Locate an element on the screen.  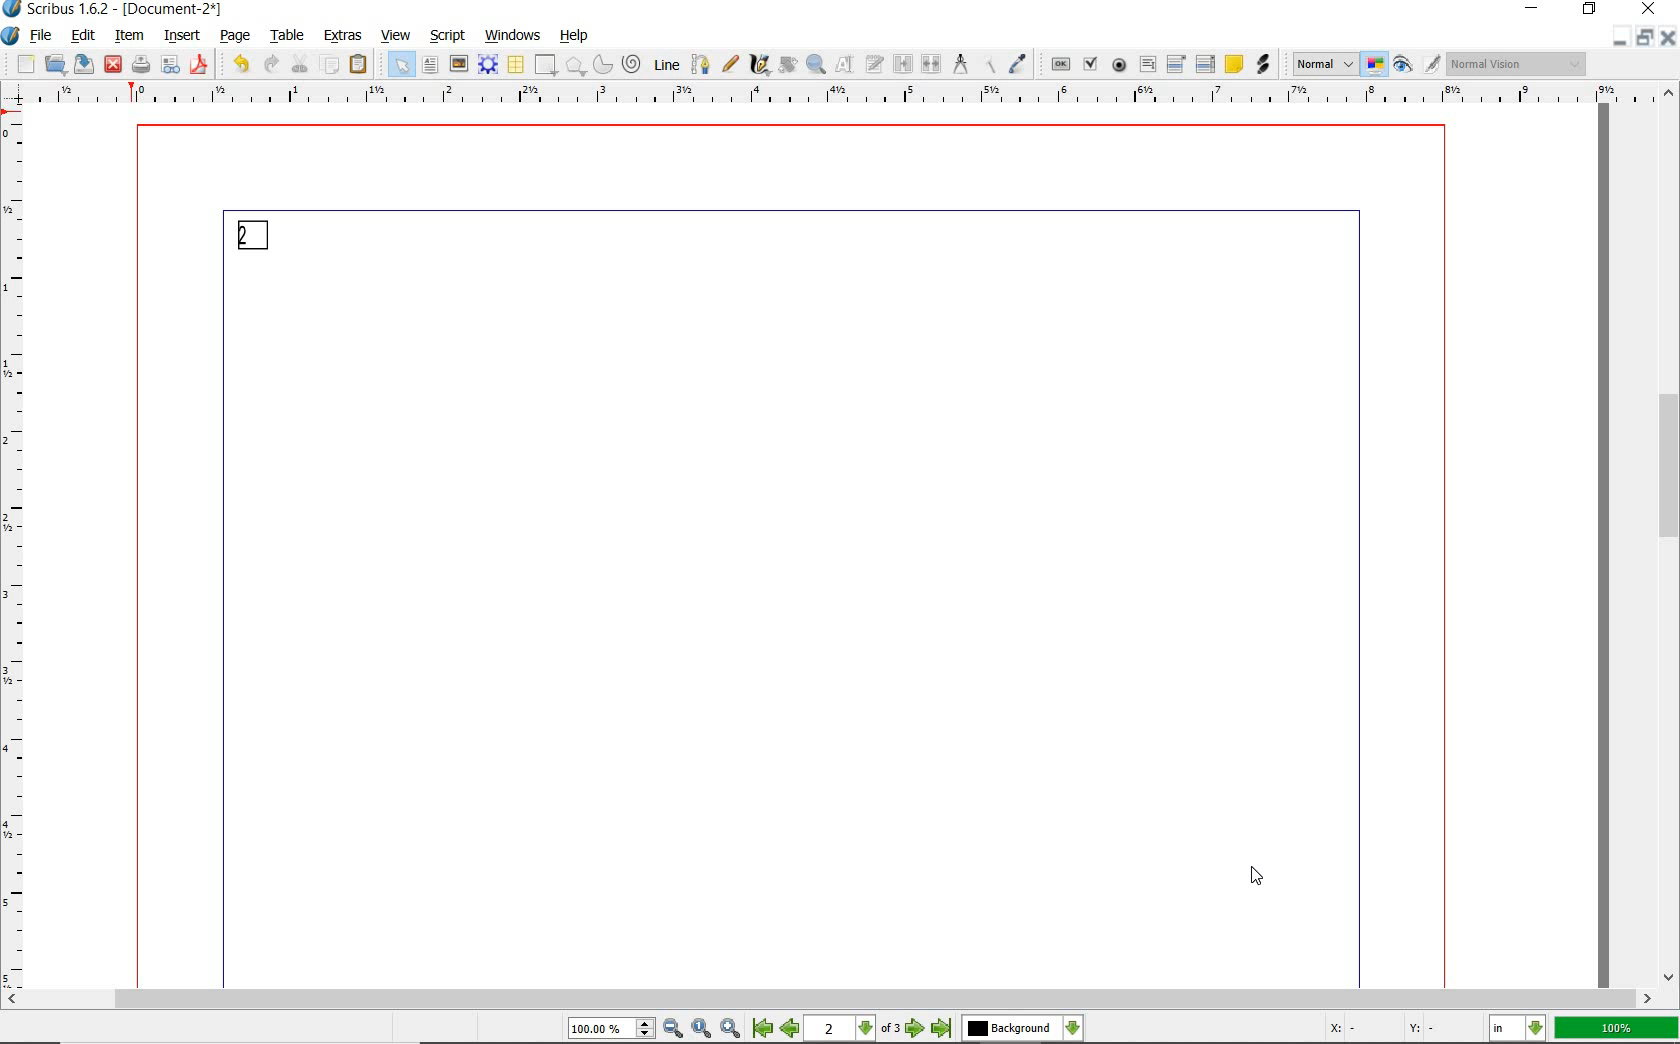
preview mode is located at coordinates (1403, 66).